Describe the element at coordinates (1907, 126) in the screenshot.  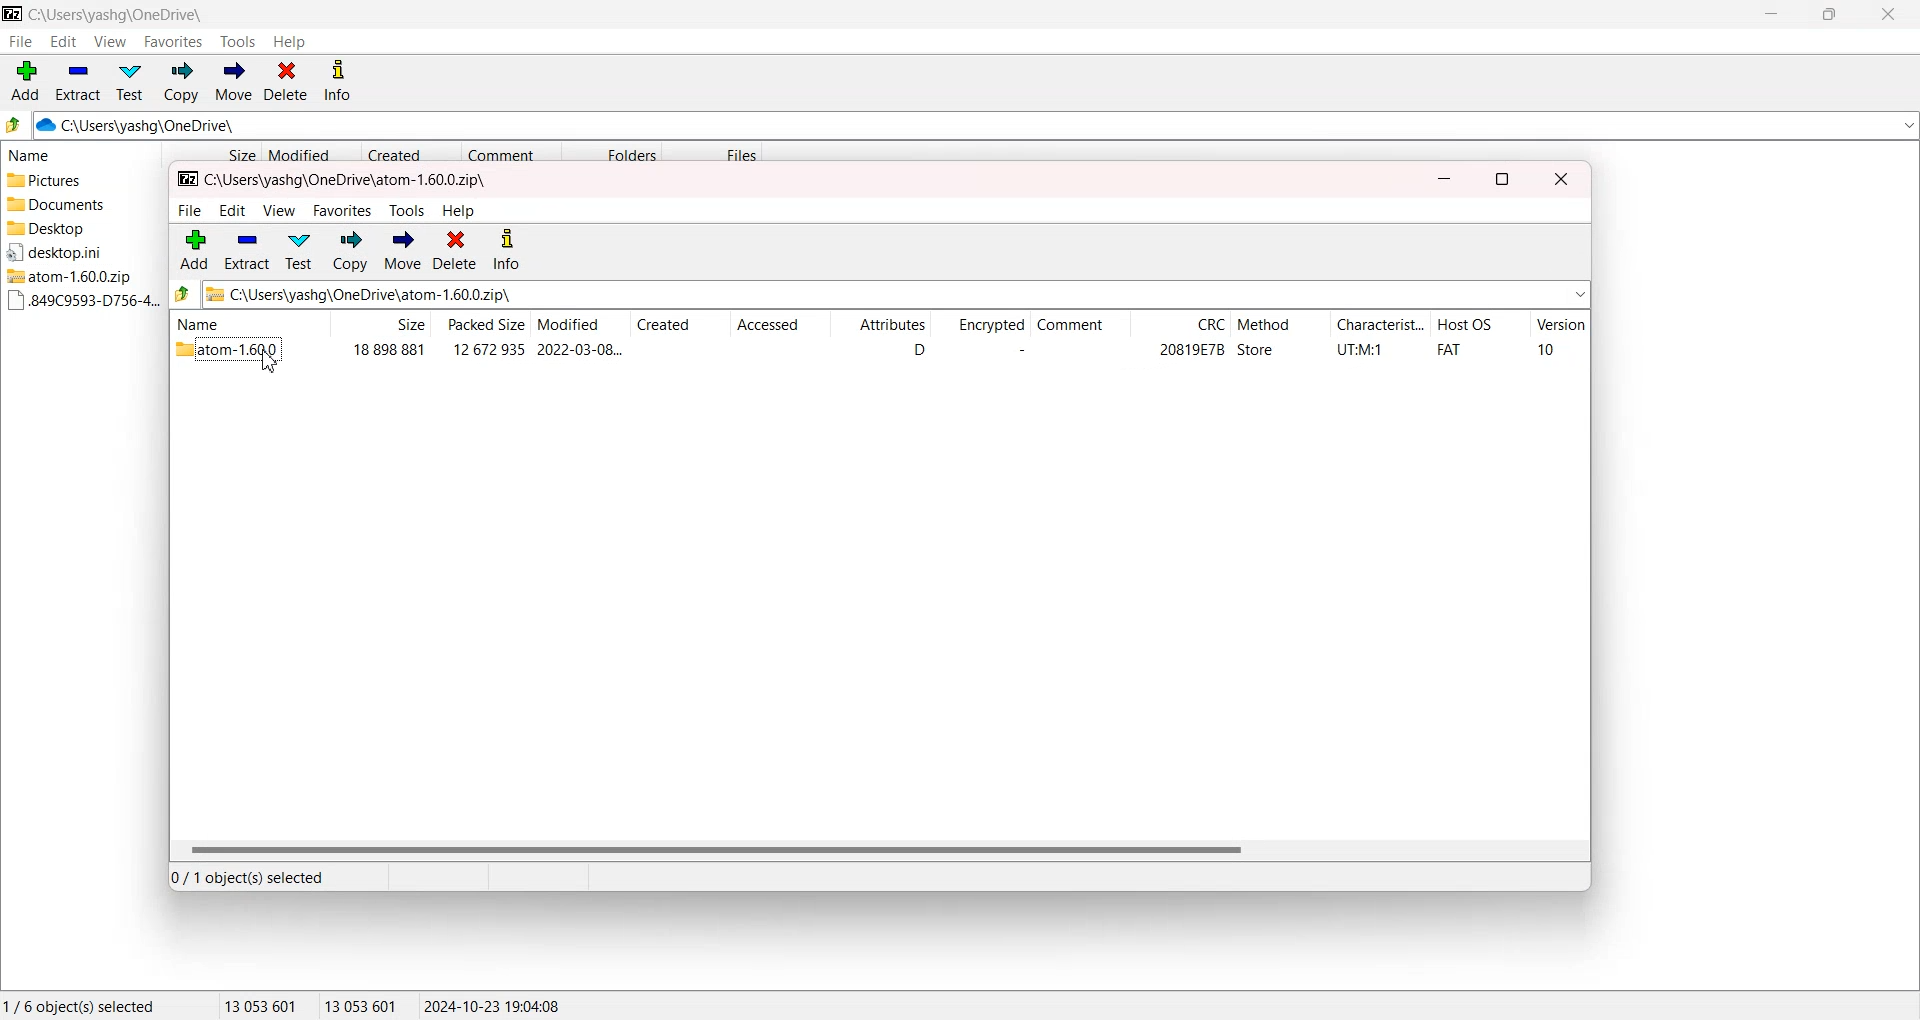
I see `Dropdown box for path address` at that location.